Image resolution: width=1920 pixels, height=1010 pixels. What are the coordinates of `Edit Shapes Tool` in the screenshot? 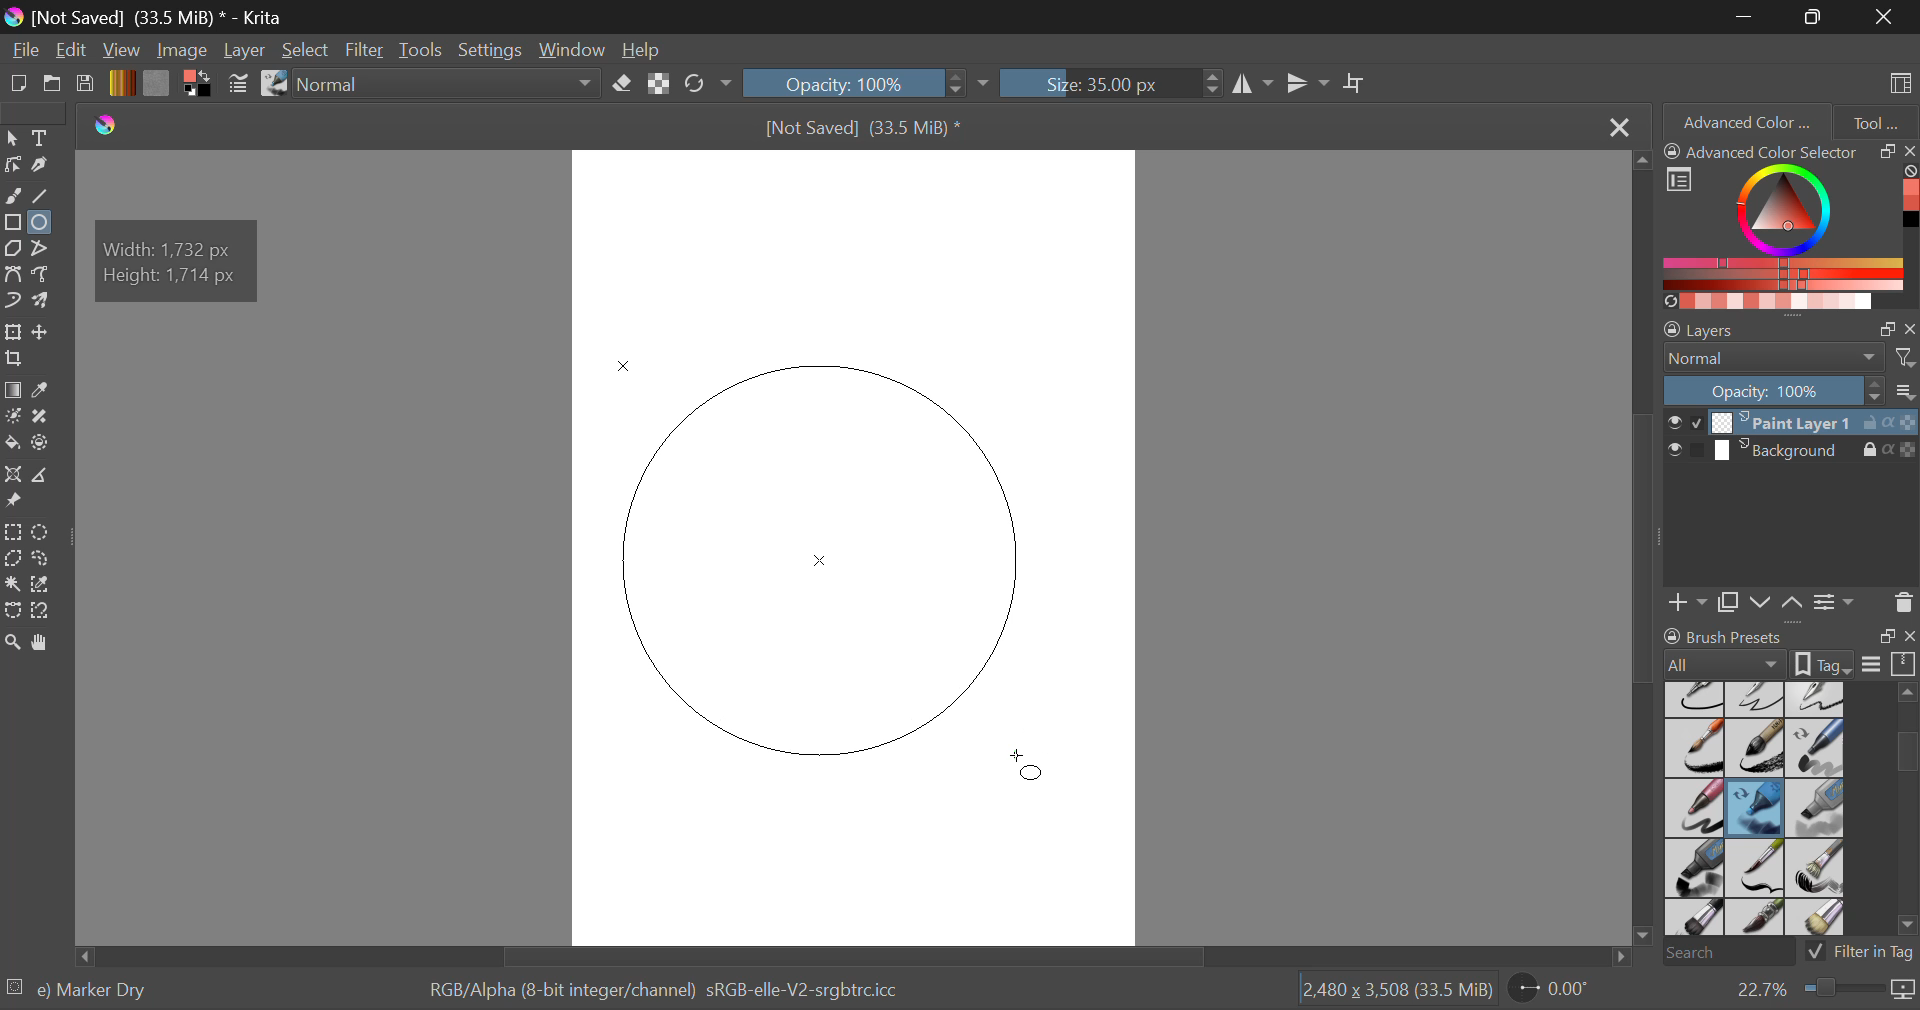 It's located at (12, 165).